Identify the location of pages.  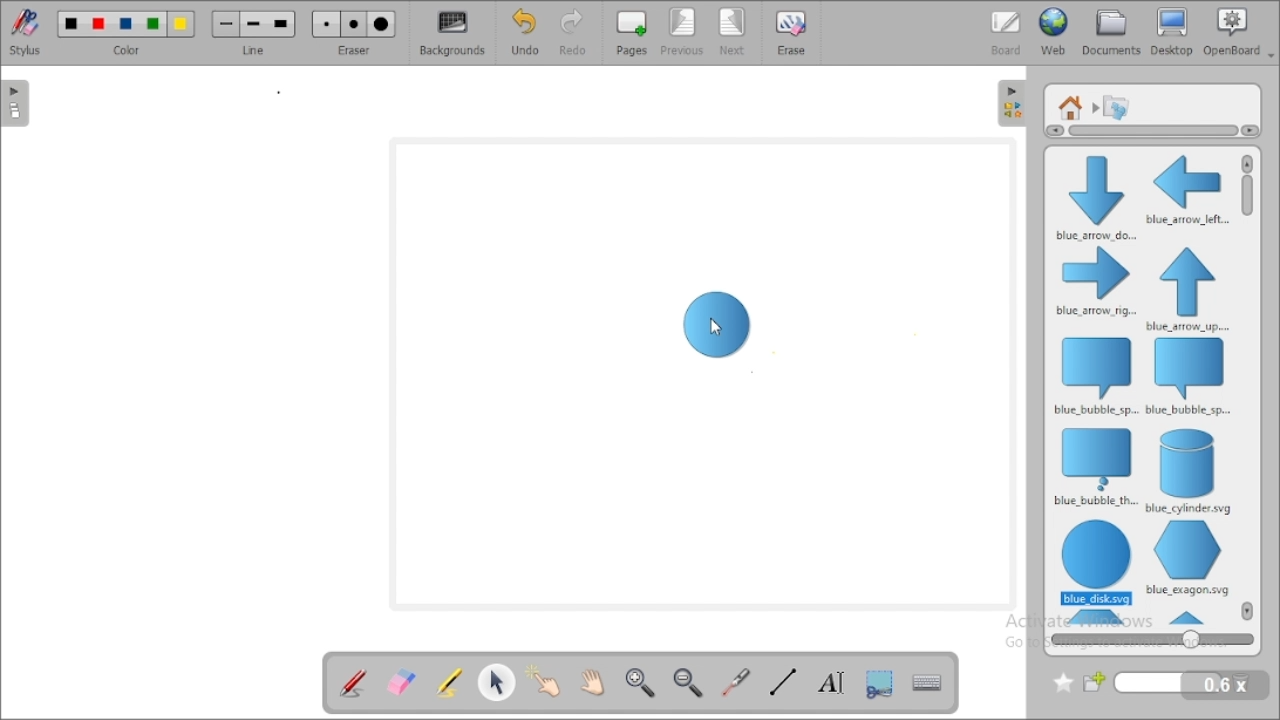
(631, 33).